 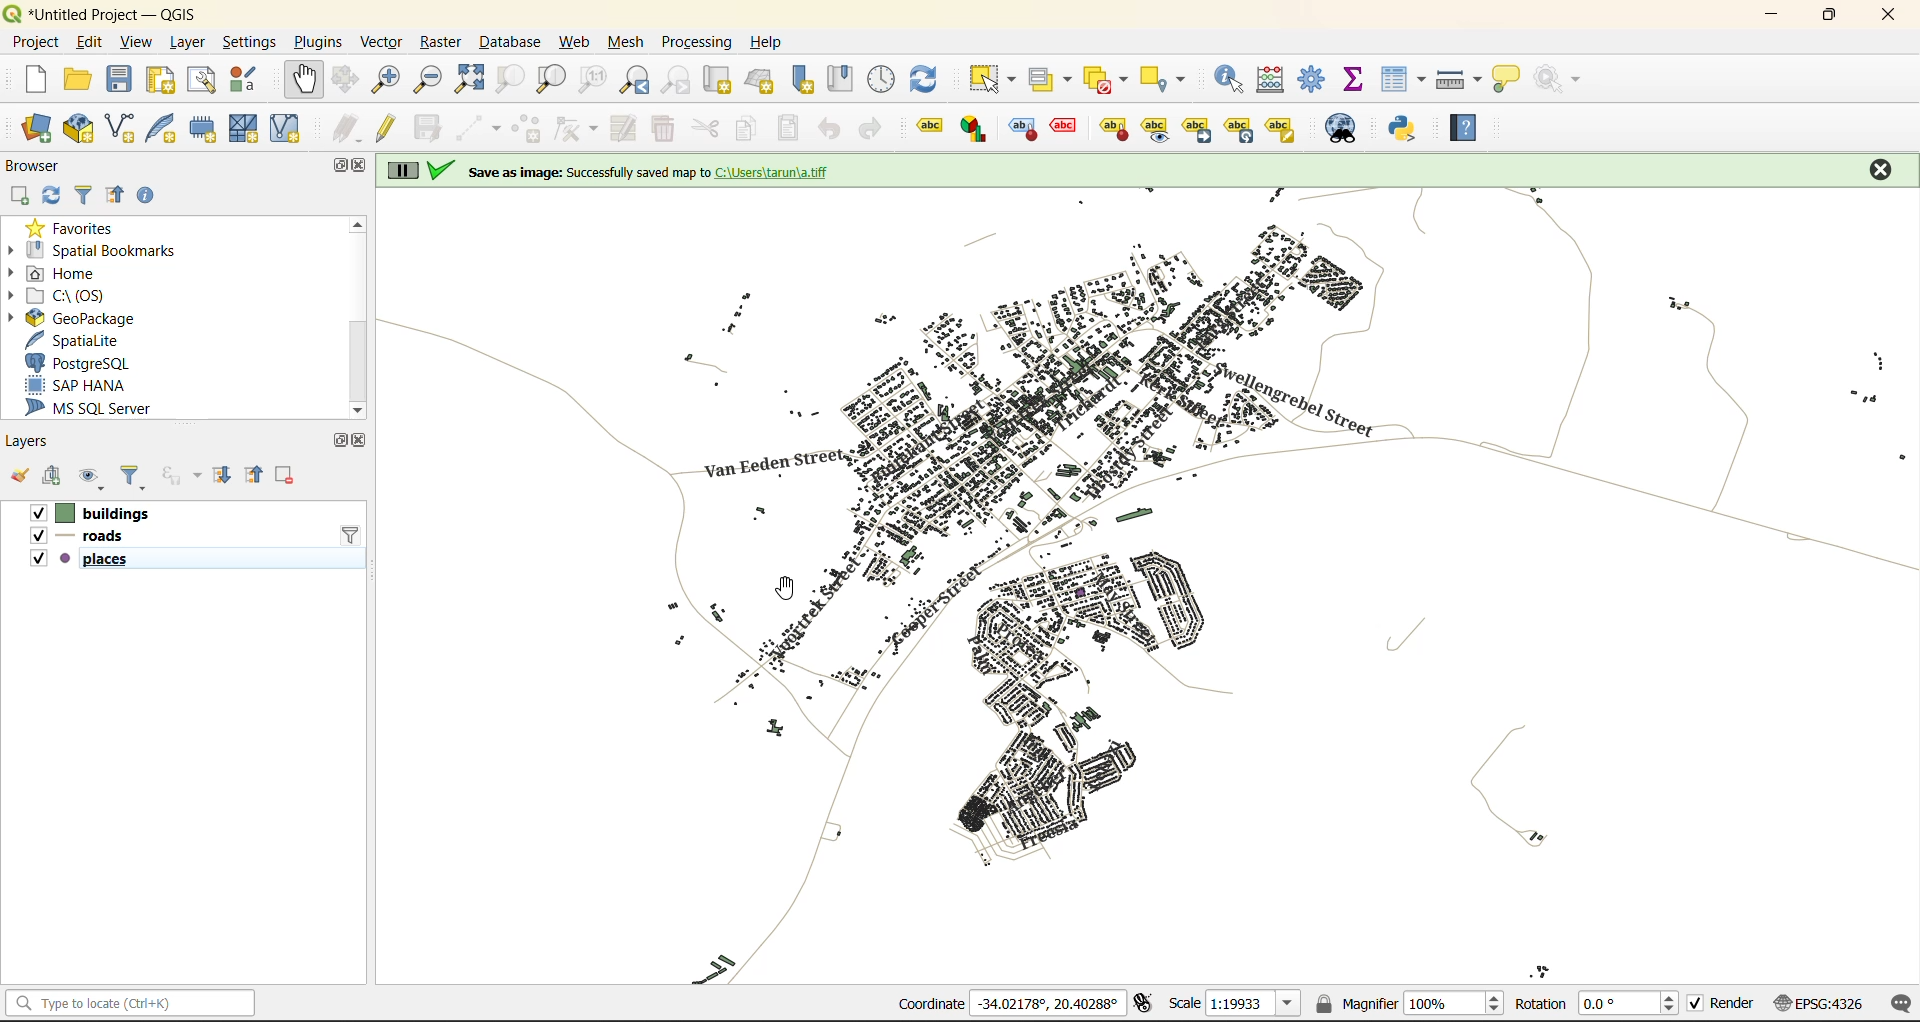 I want to click on paste, so click(x=786, y=128).